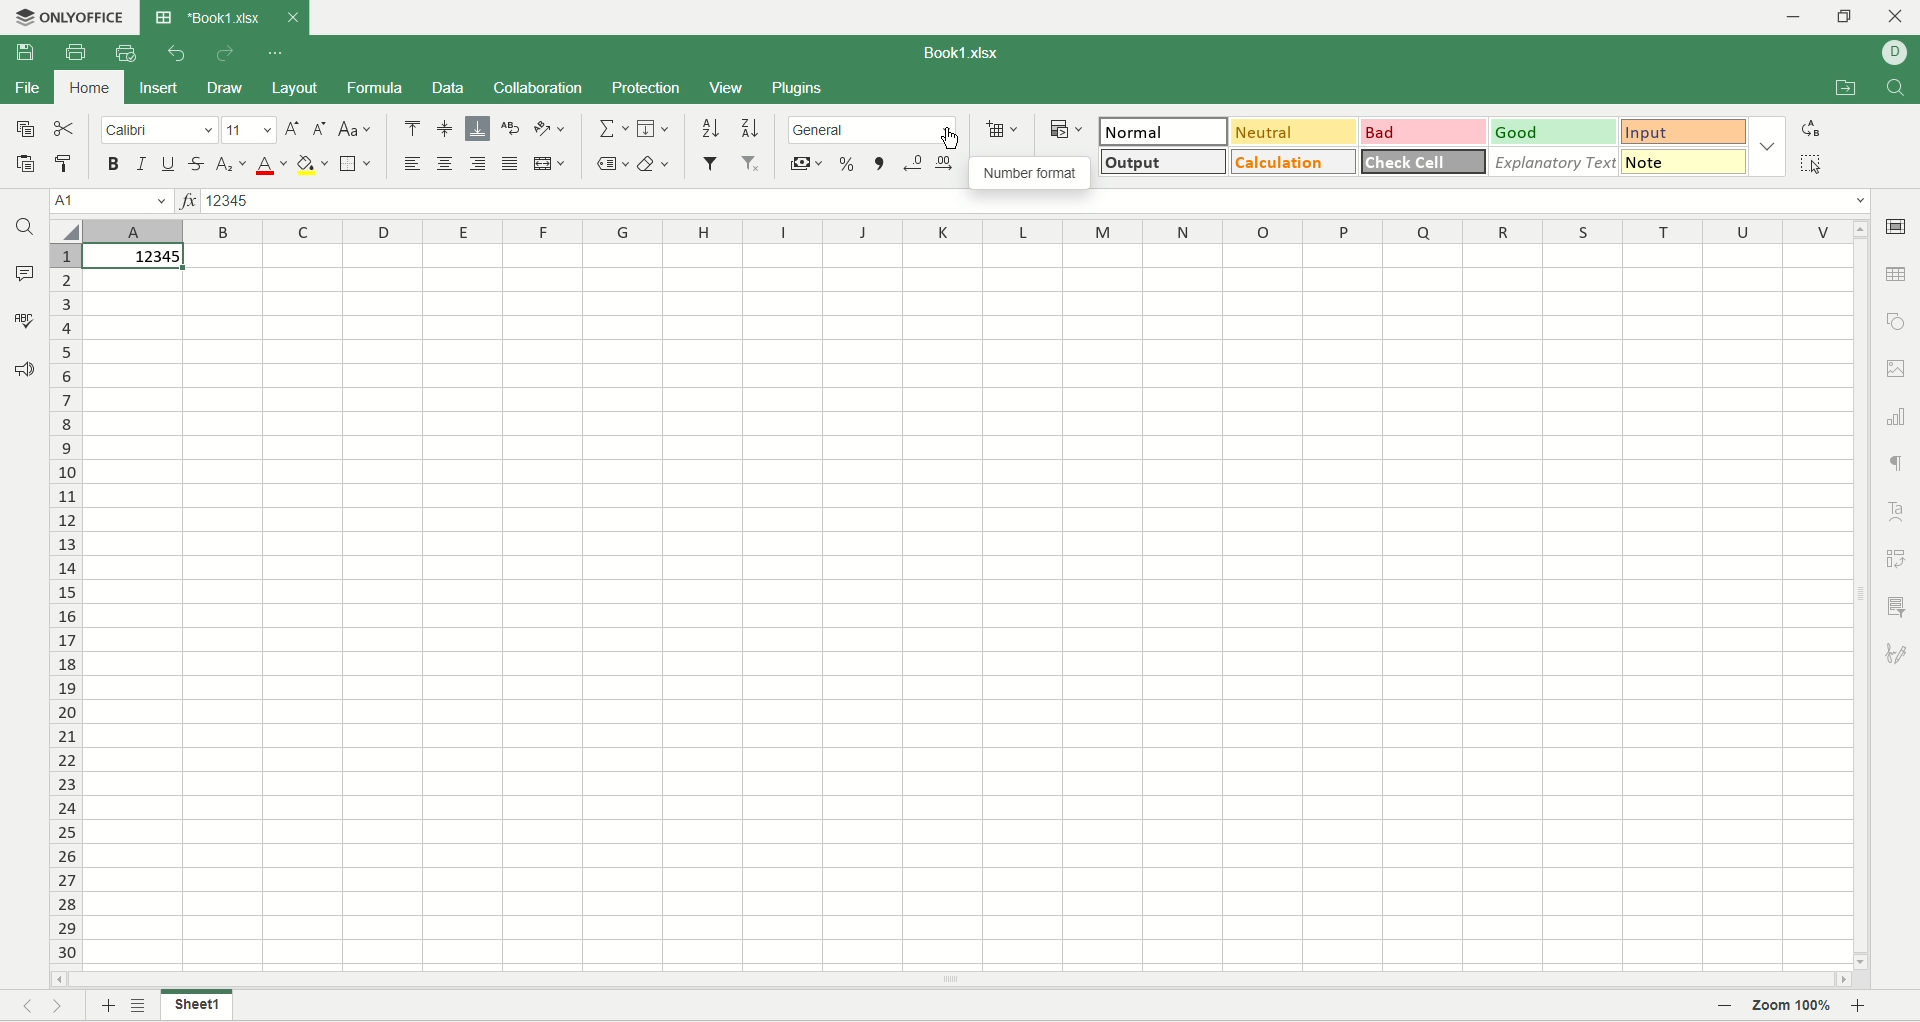  What do you see at coordinates (1682, 130) in the screenshot?
I see `input` at bounding box center [1682, 130].